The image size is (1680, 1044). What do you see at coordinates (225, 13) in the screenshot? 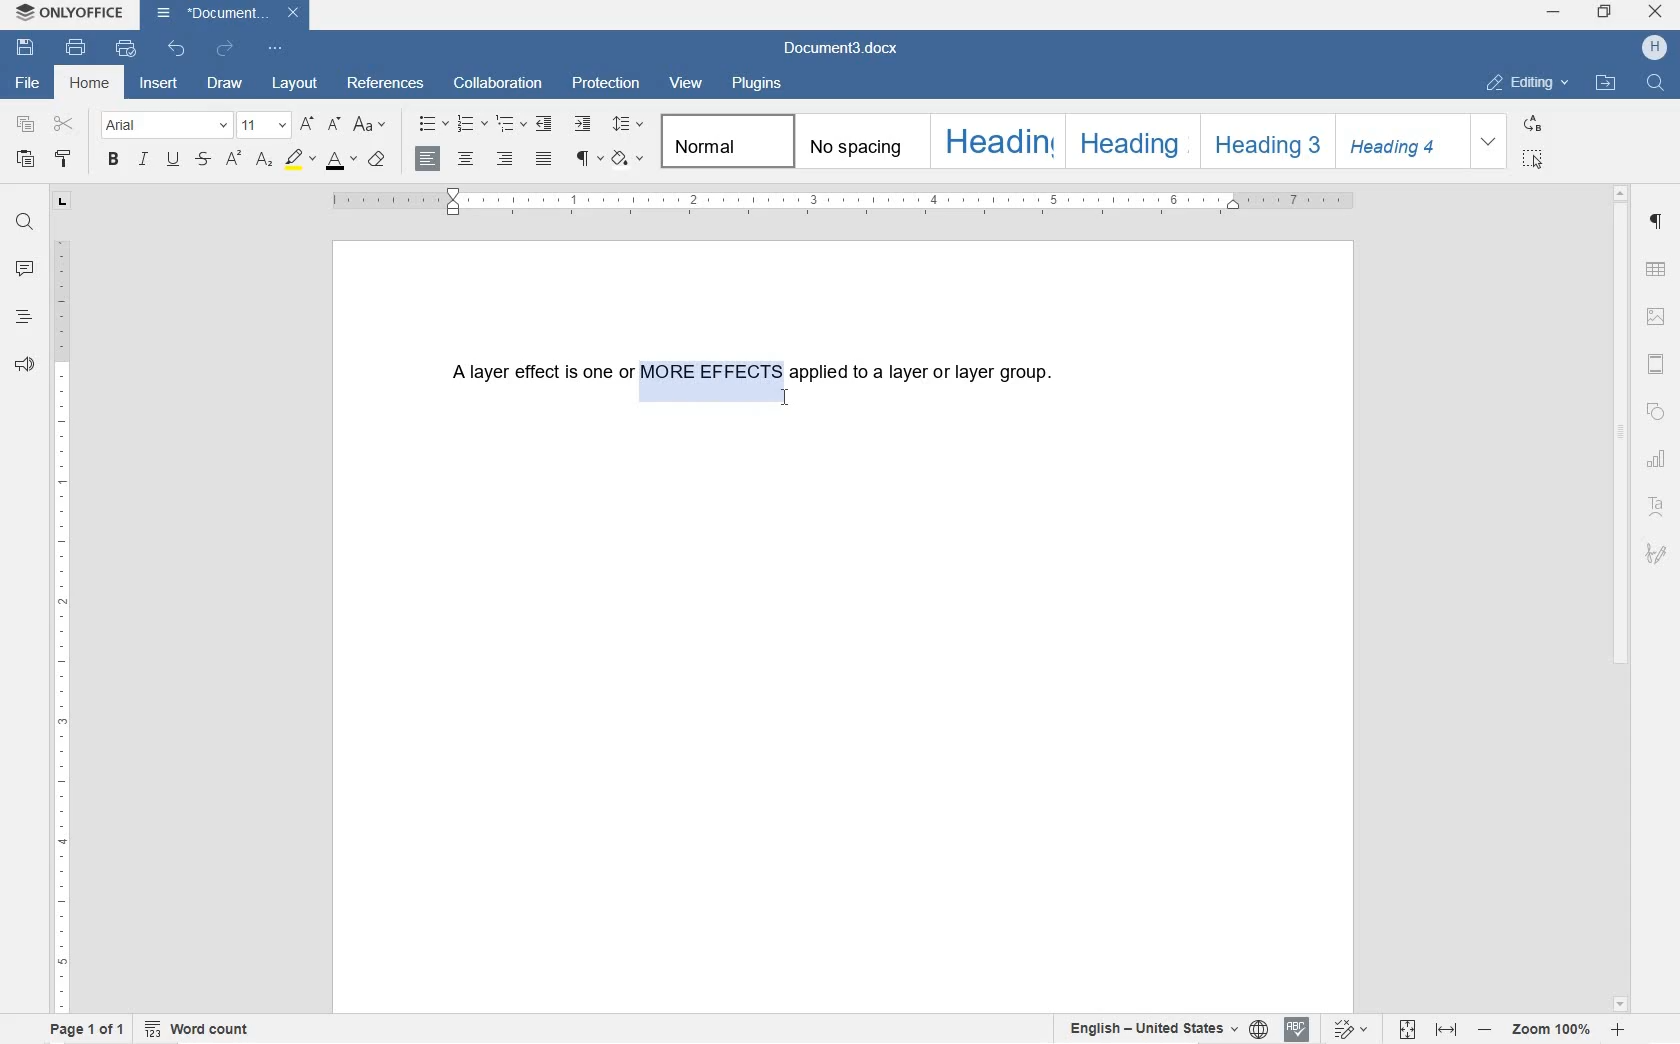
I see `document3.docx` at bounding box center [225, 13].